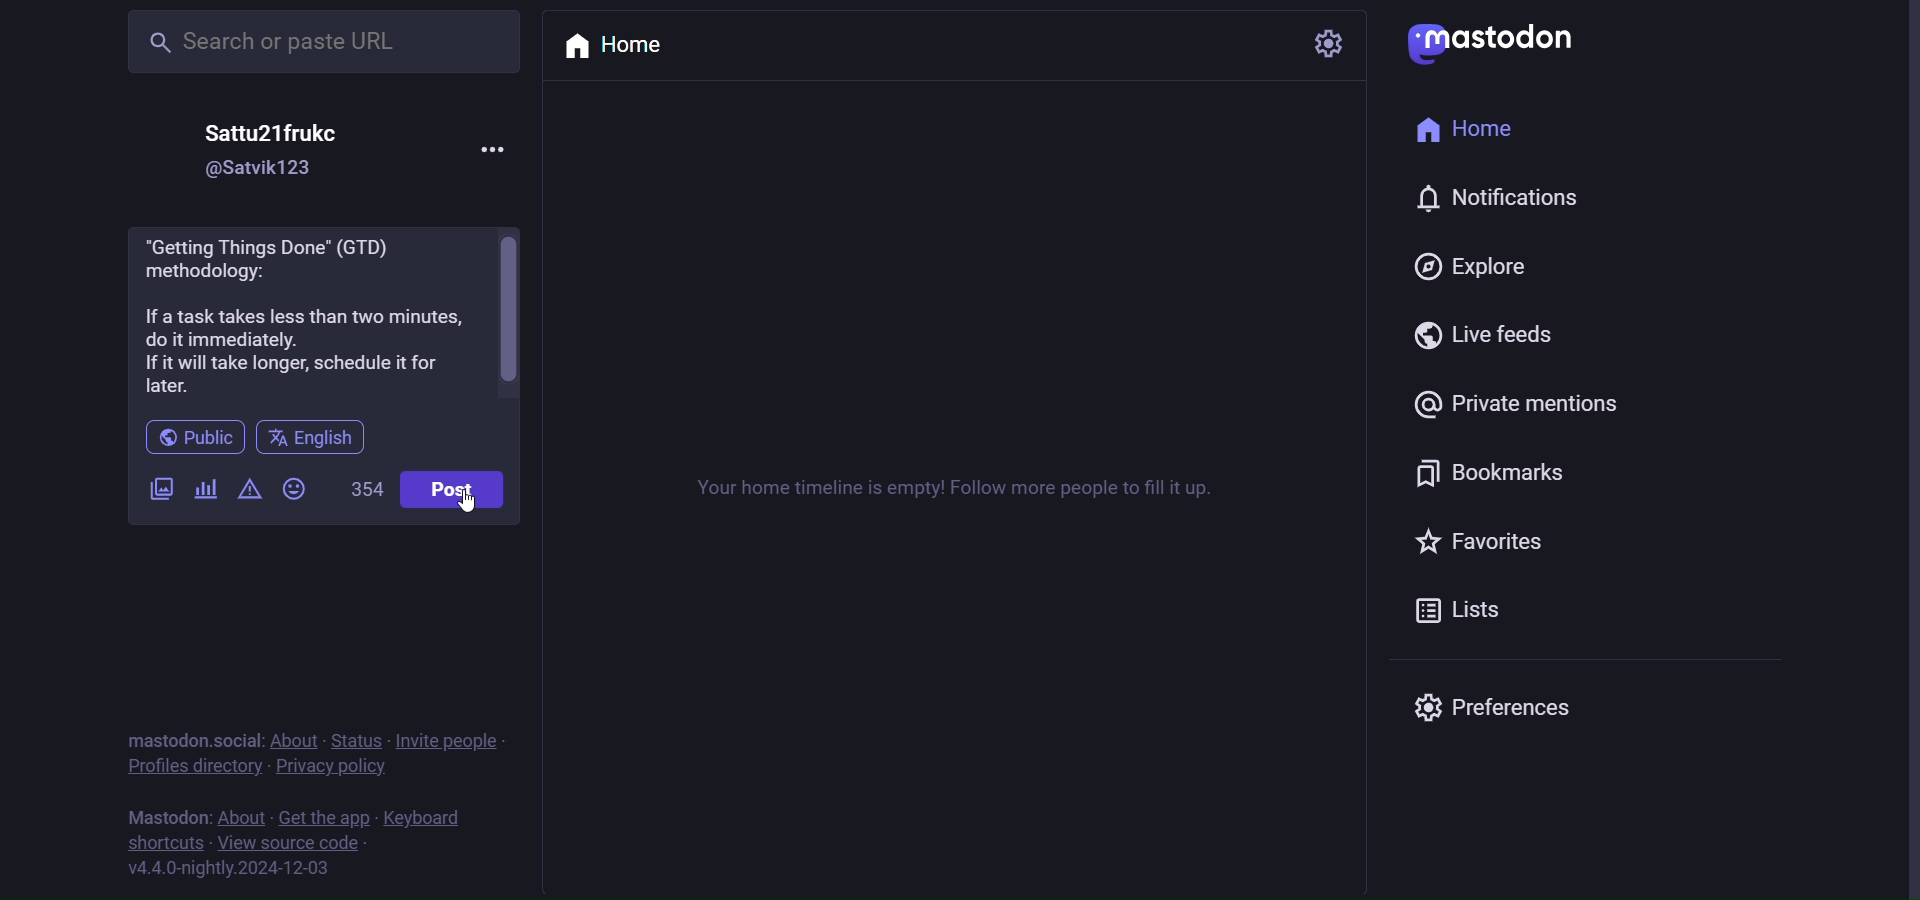  What do you see at coordinates (293, 739) in the screenshot?
I see `about` at bounding box center [293, 739].